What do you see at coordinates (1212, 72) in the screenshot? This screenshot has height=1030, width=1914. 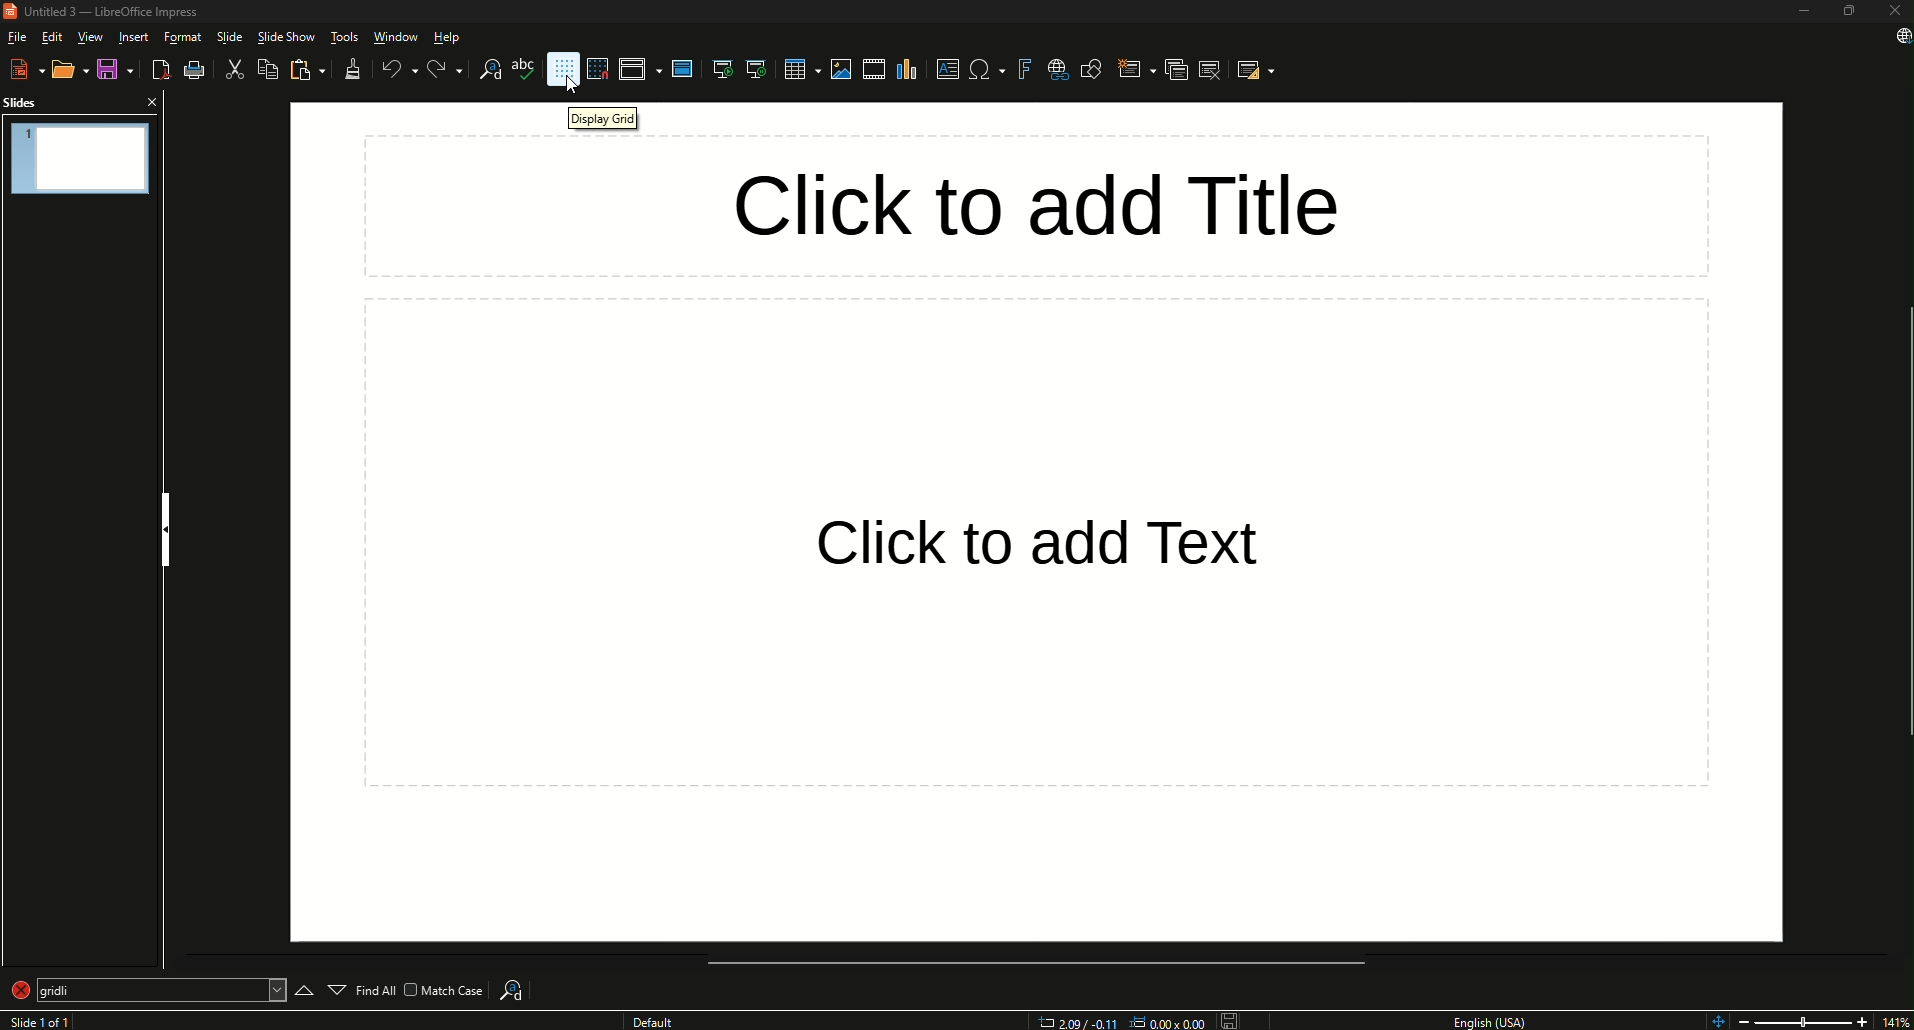 I see `Delete Slide` at bounding box center [1212, 72].